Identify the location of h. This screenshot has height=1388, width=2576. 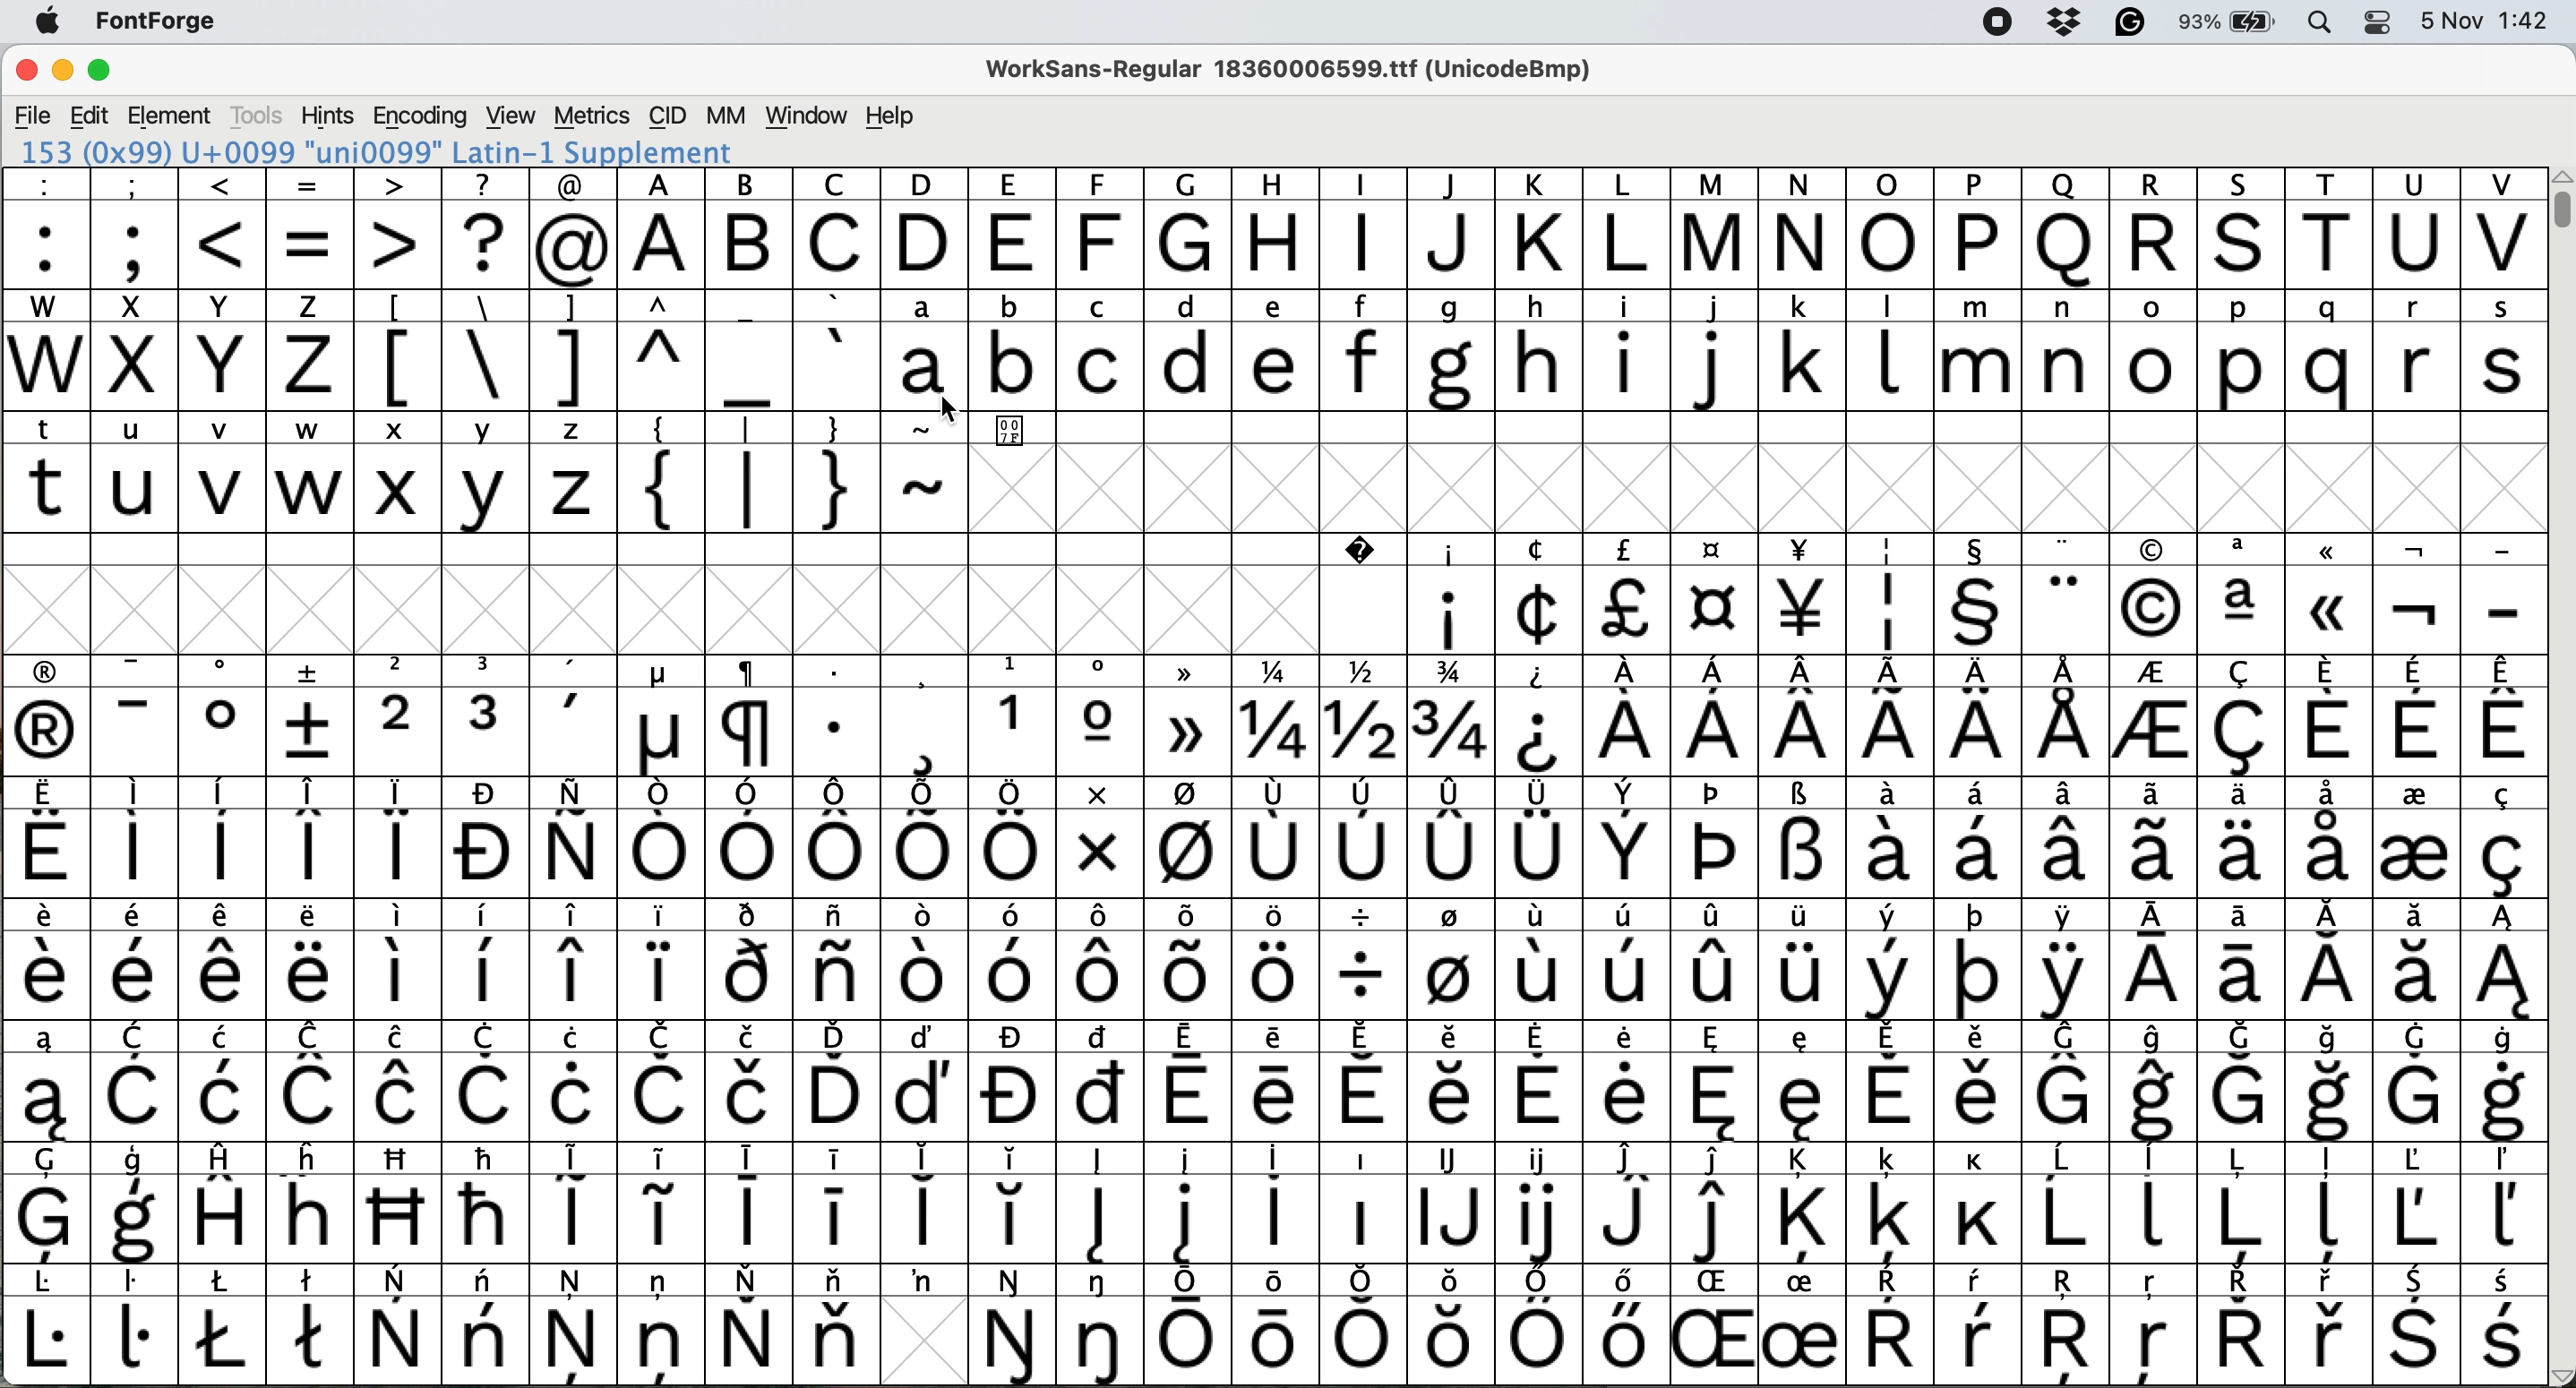
(1537, 349).